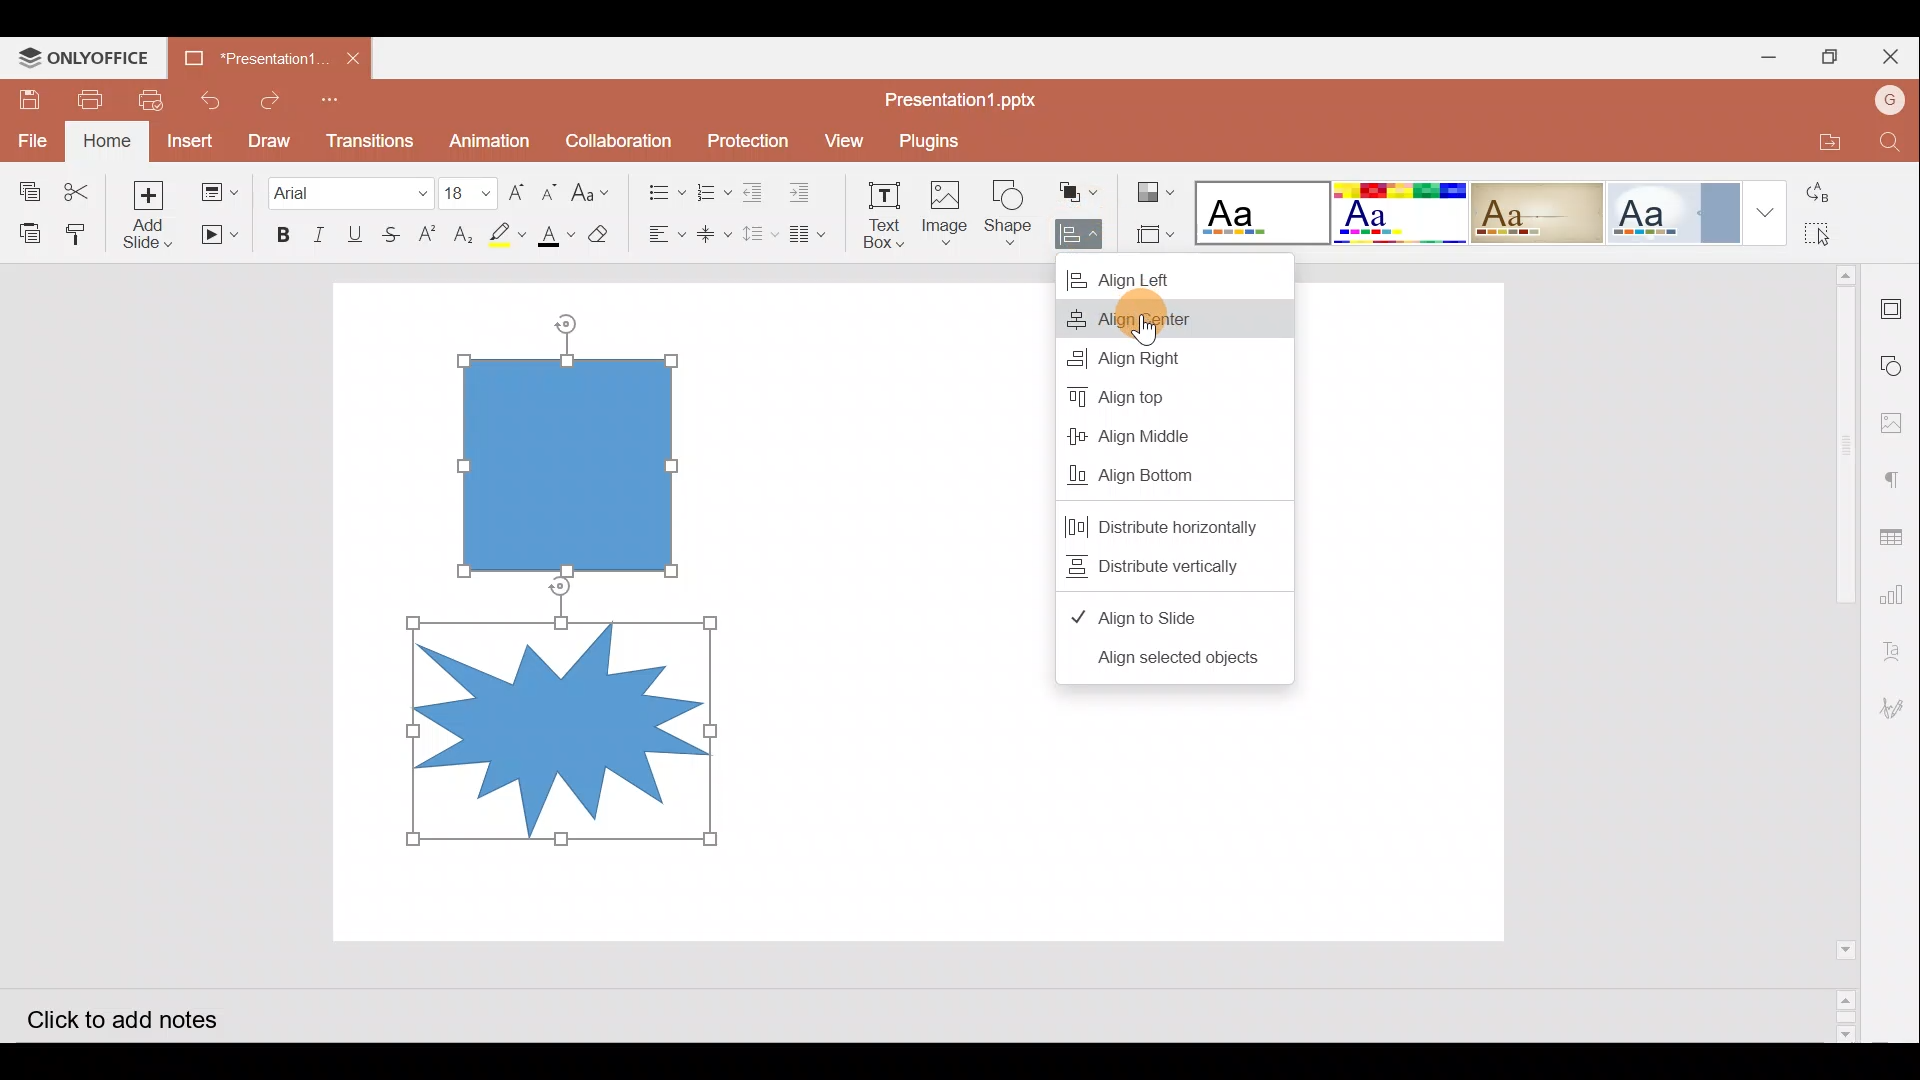 The image size is (1920, 1080). I want to click on Align right, so click(1150, 354).